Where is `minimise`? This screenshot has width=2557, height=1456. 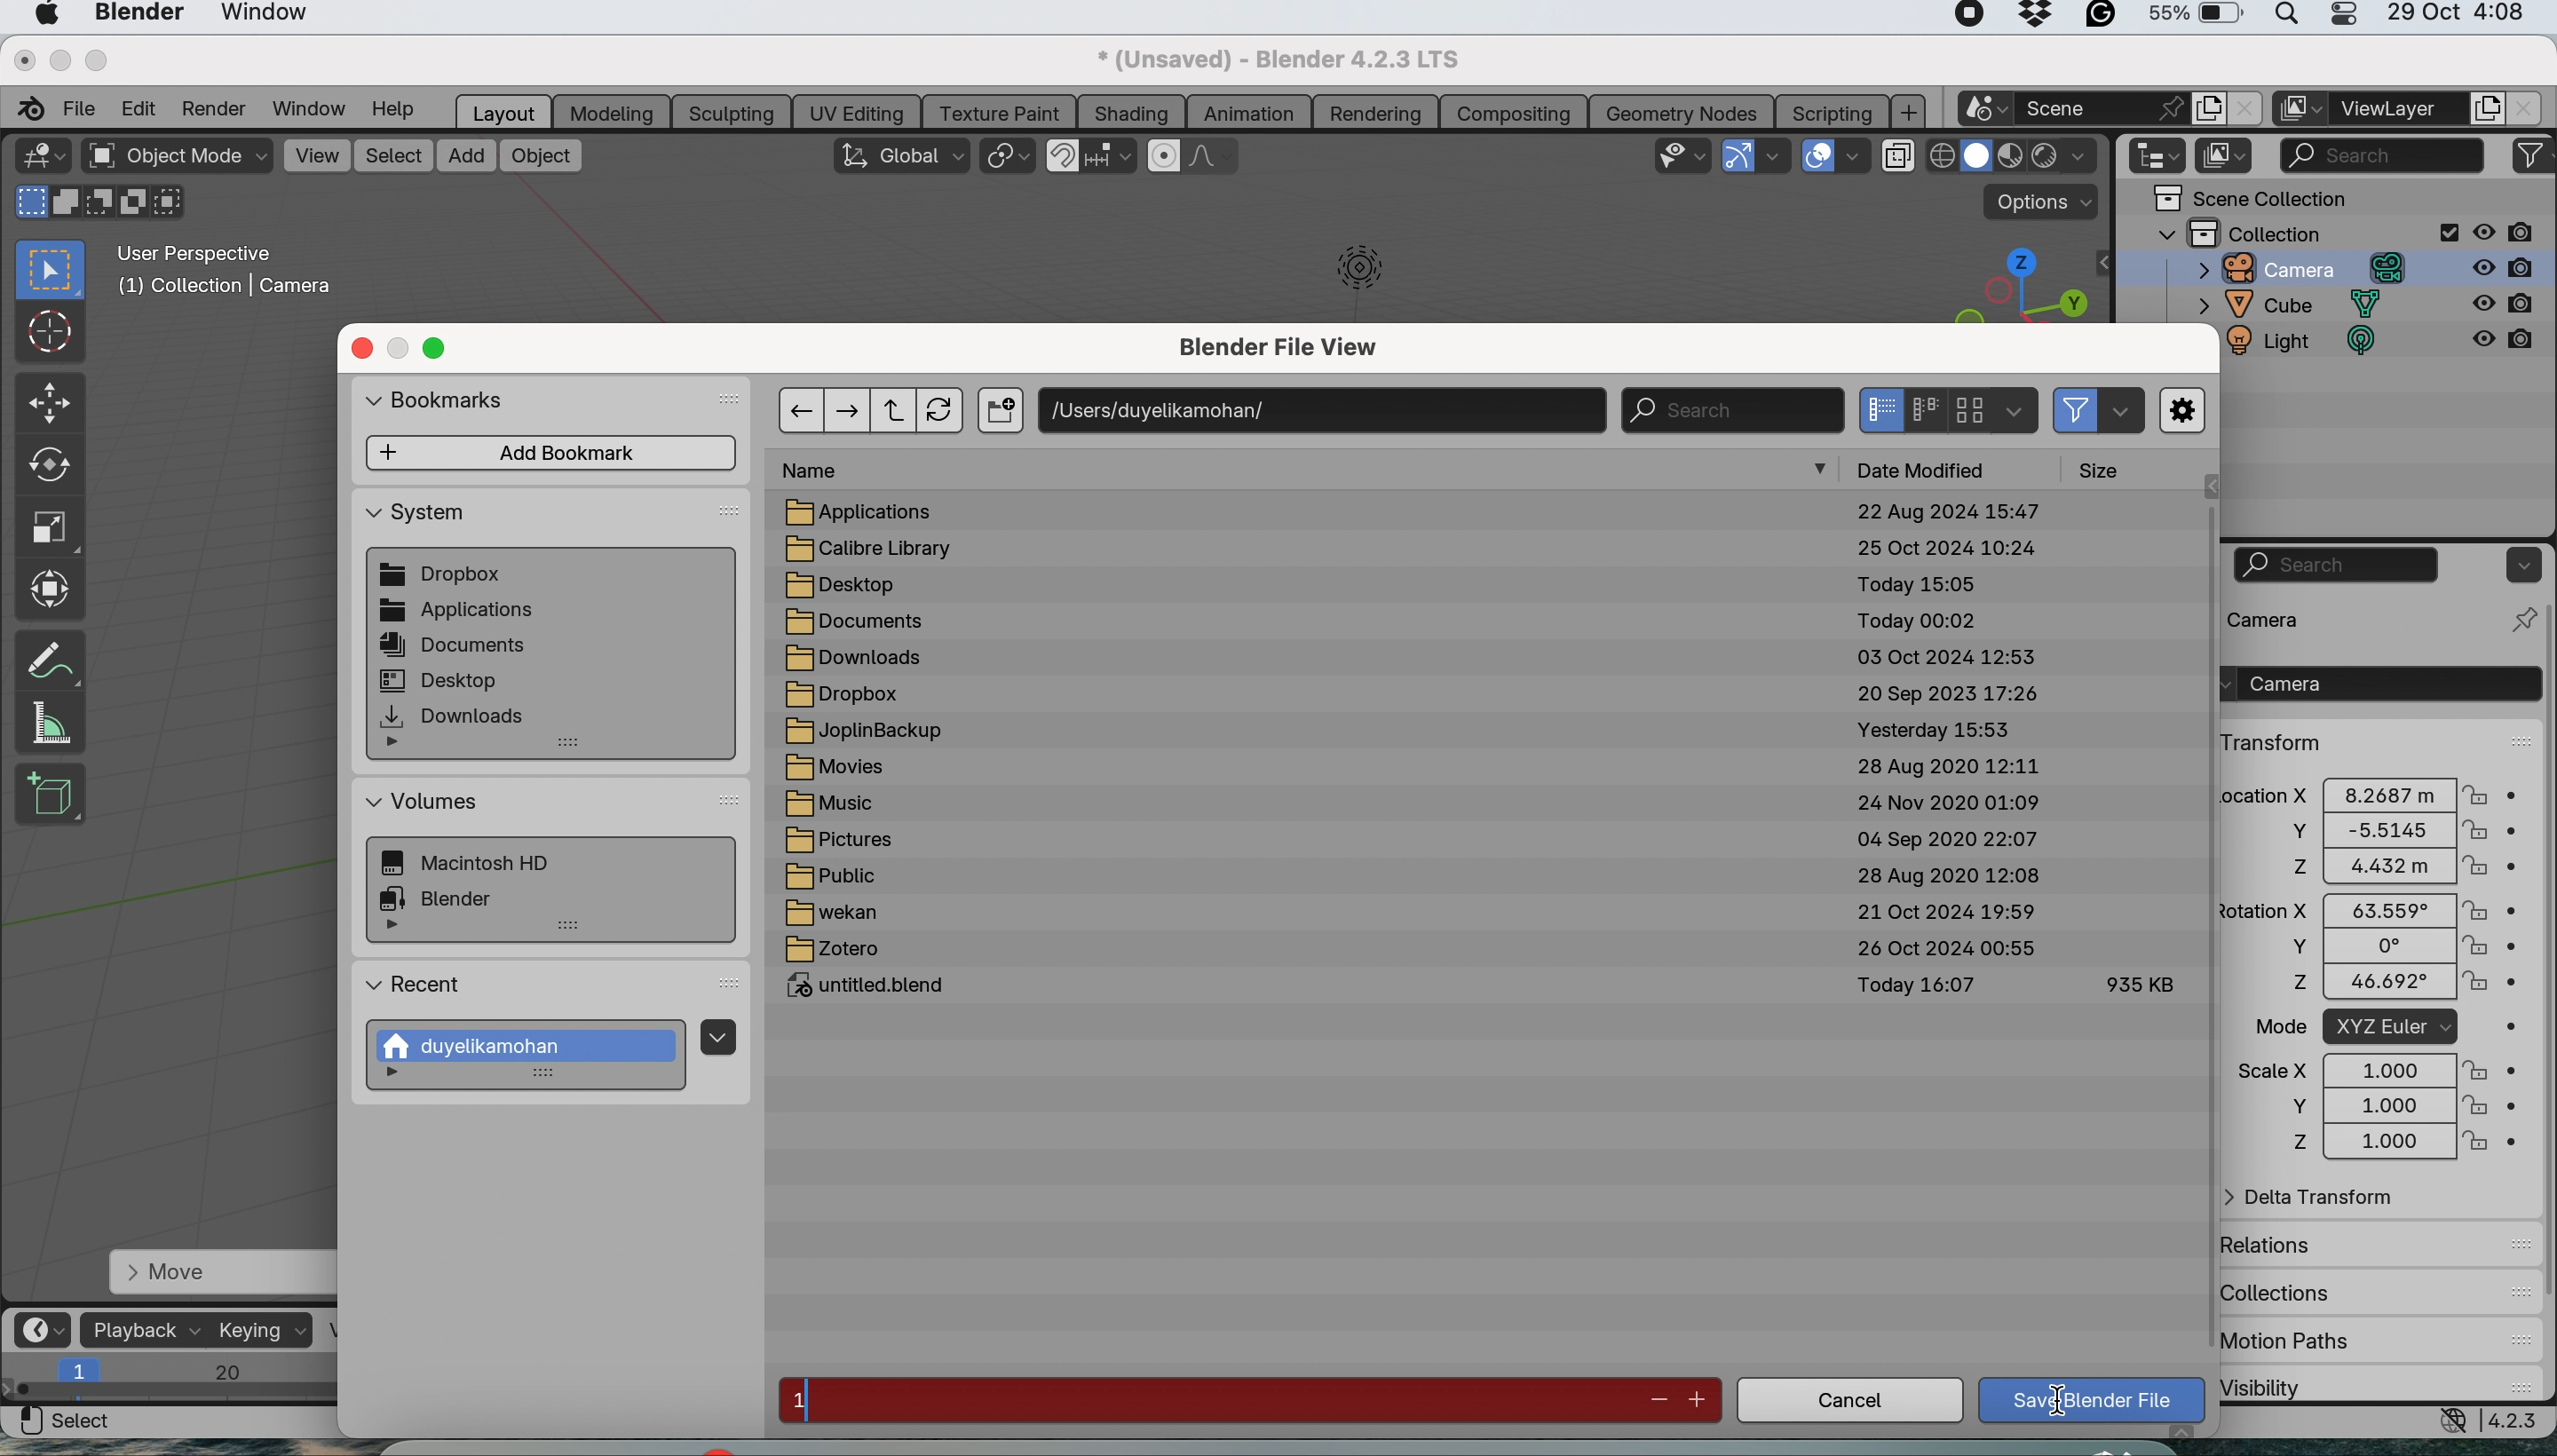
minimise is located at coordinates (55, 59).